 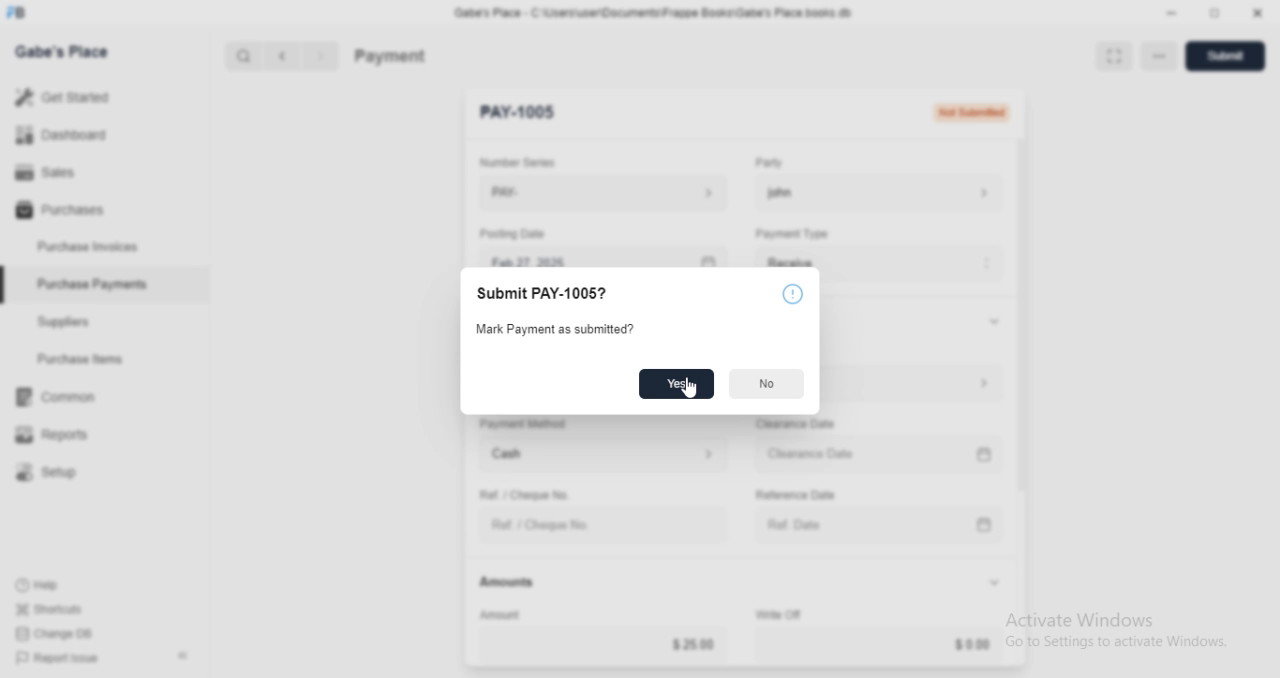 I want to click on No, so click(x=765, y=384).